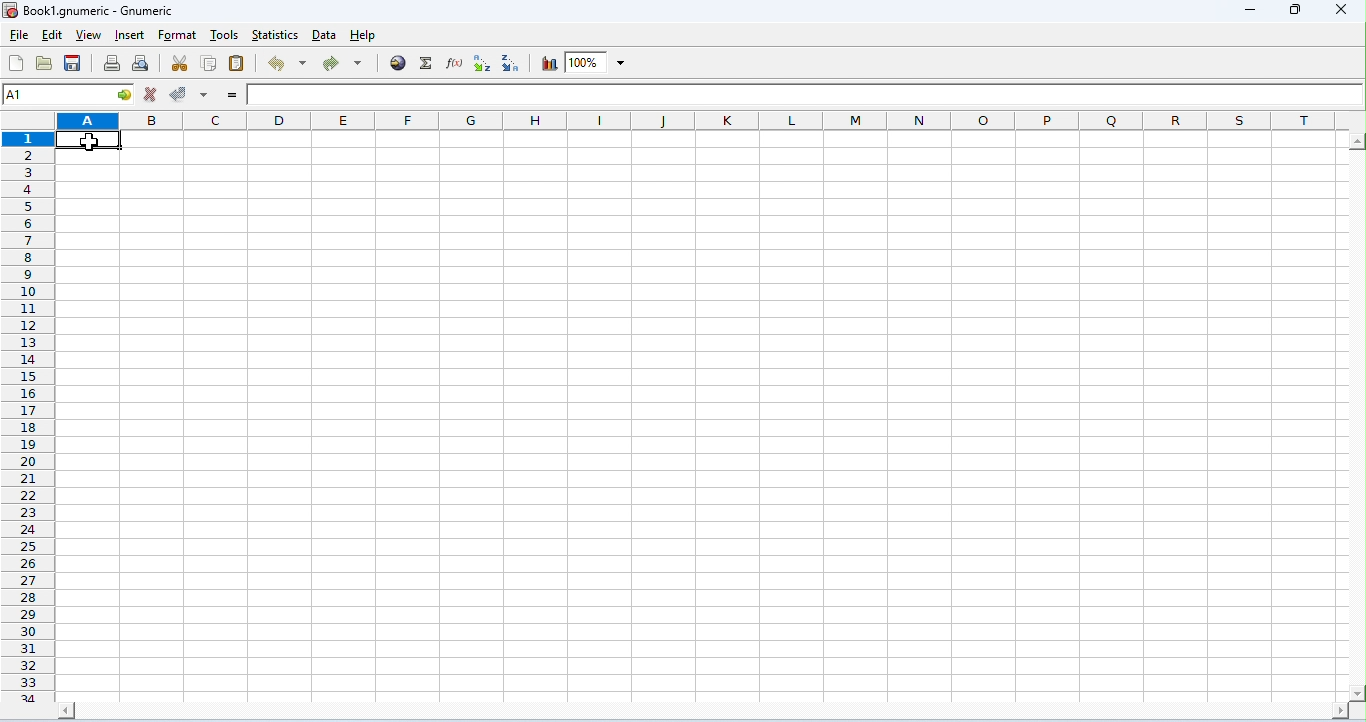 Image resolution: width=1366 pixels, height=722 pixels. Describe the element at coordinates (179, 93) in the screenshot. I see `accept` at that location.